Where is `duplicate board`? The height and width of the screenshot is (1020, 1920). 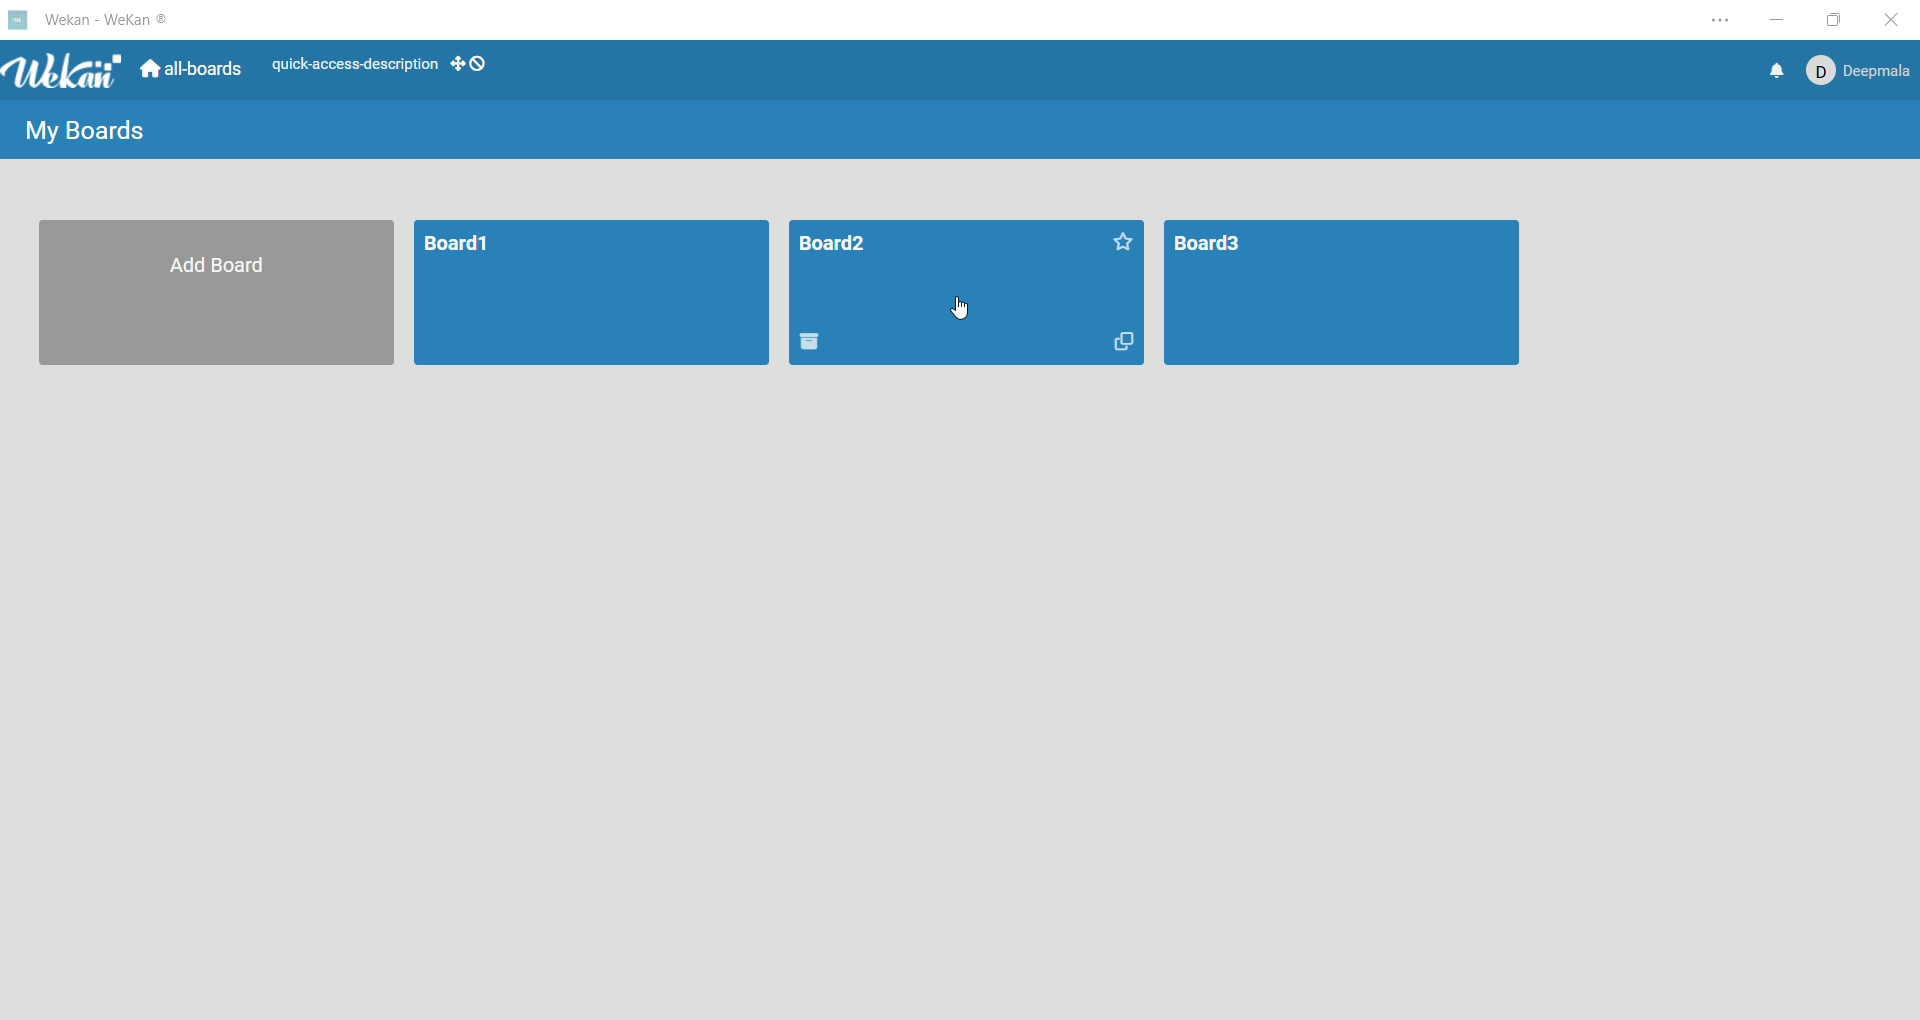
duplicate board is located at coordinates (1123, 338).